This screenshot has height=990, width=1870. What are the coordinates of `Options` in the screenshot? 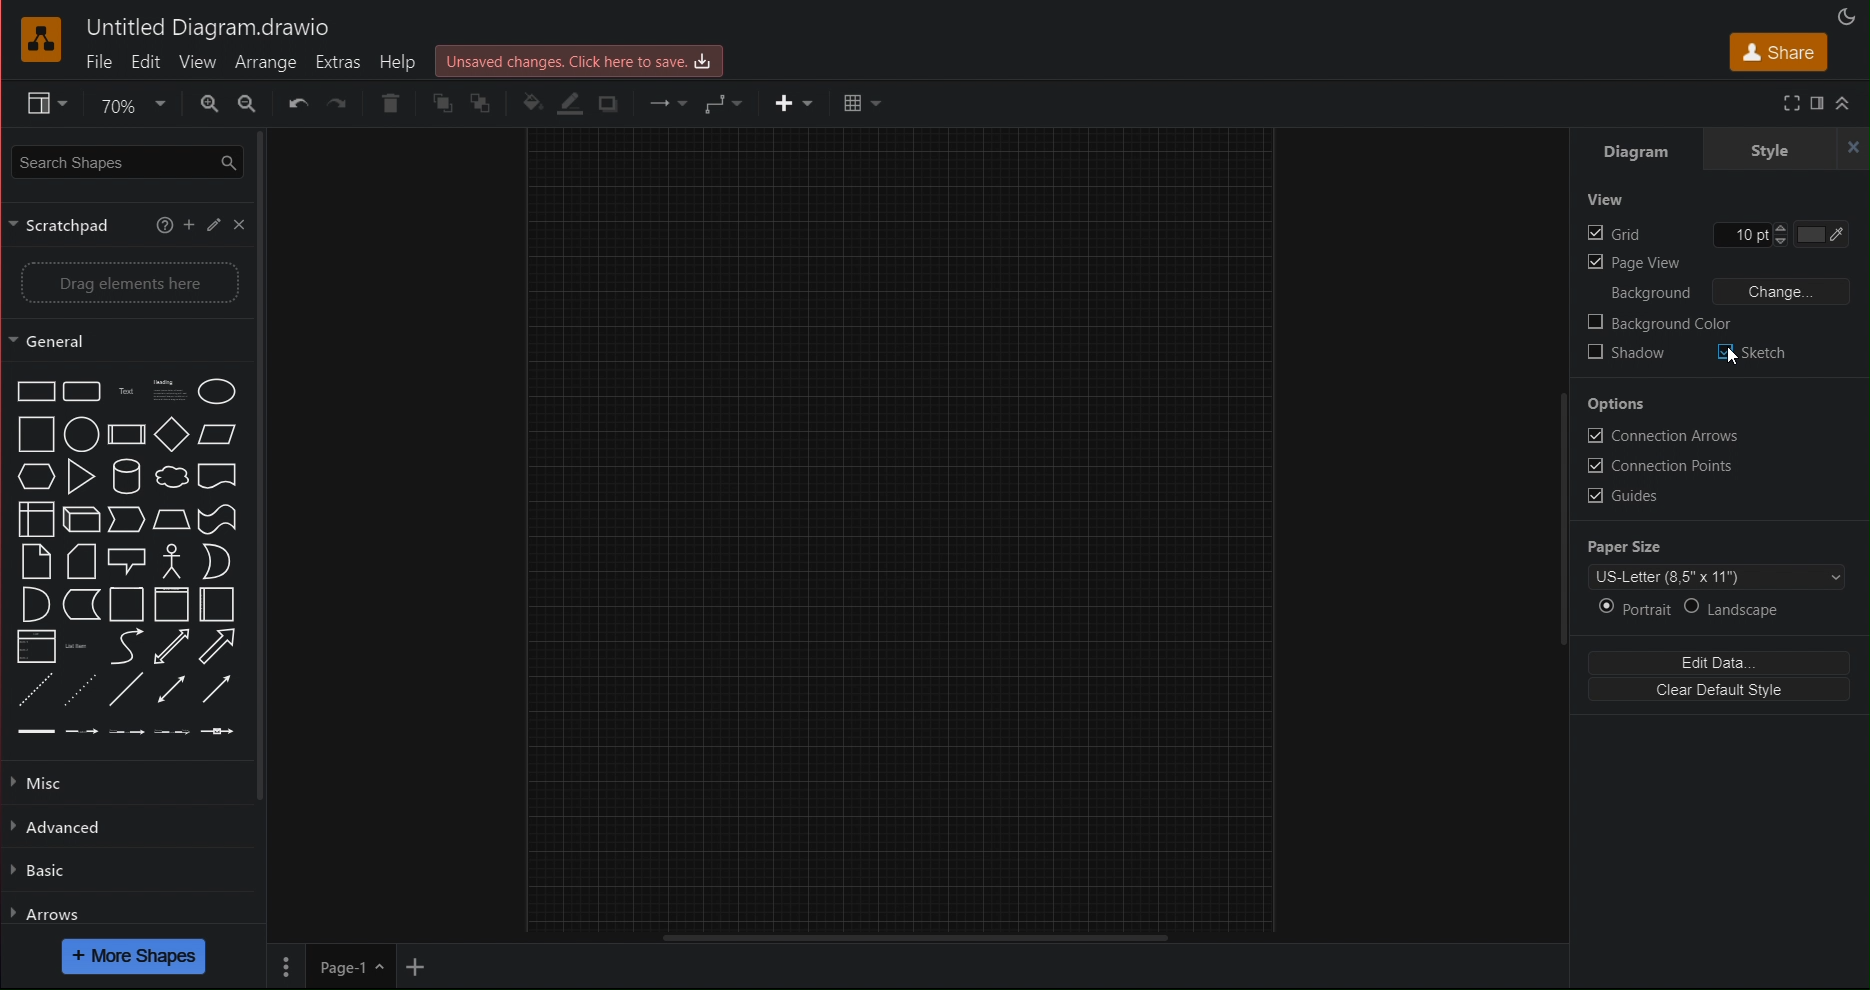 It's located at (1625, 403).